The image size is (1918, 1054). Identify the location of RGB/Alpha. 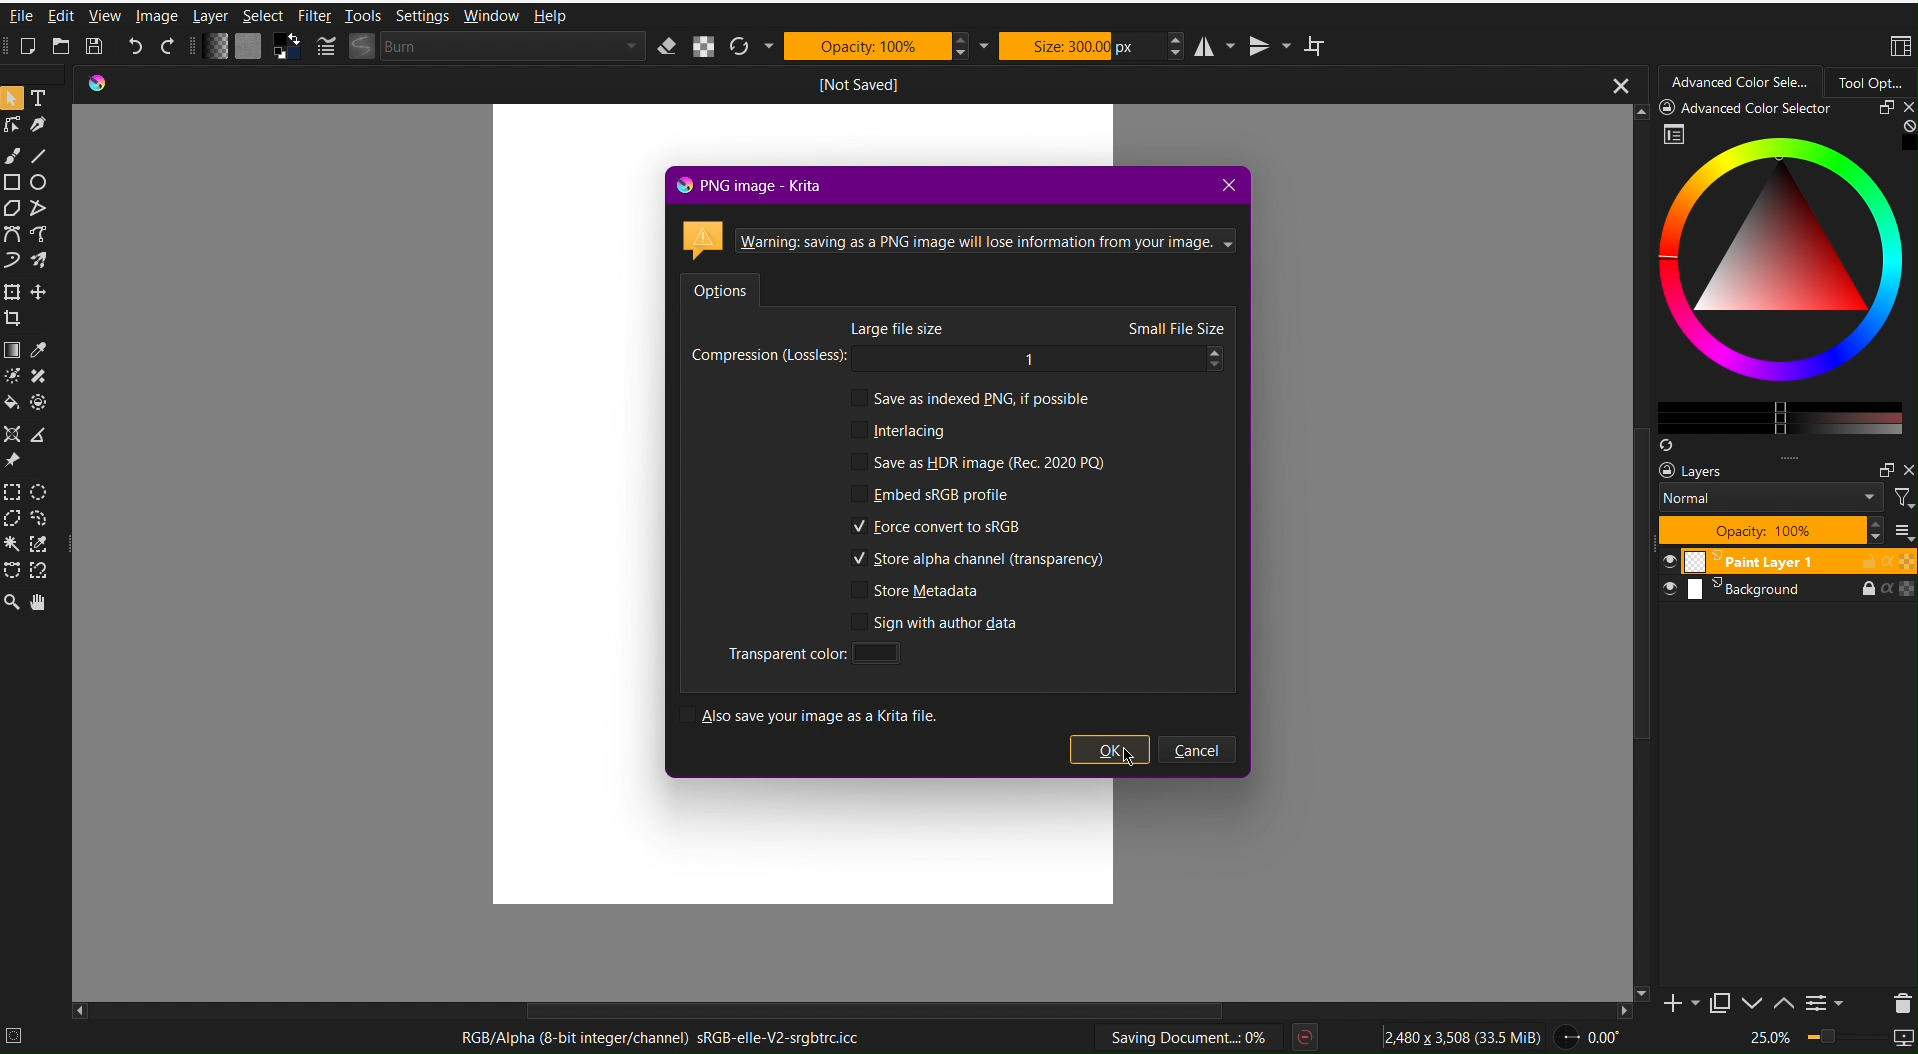
(654, 1039).